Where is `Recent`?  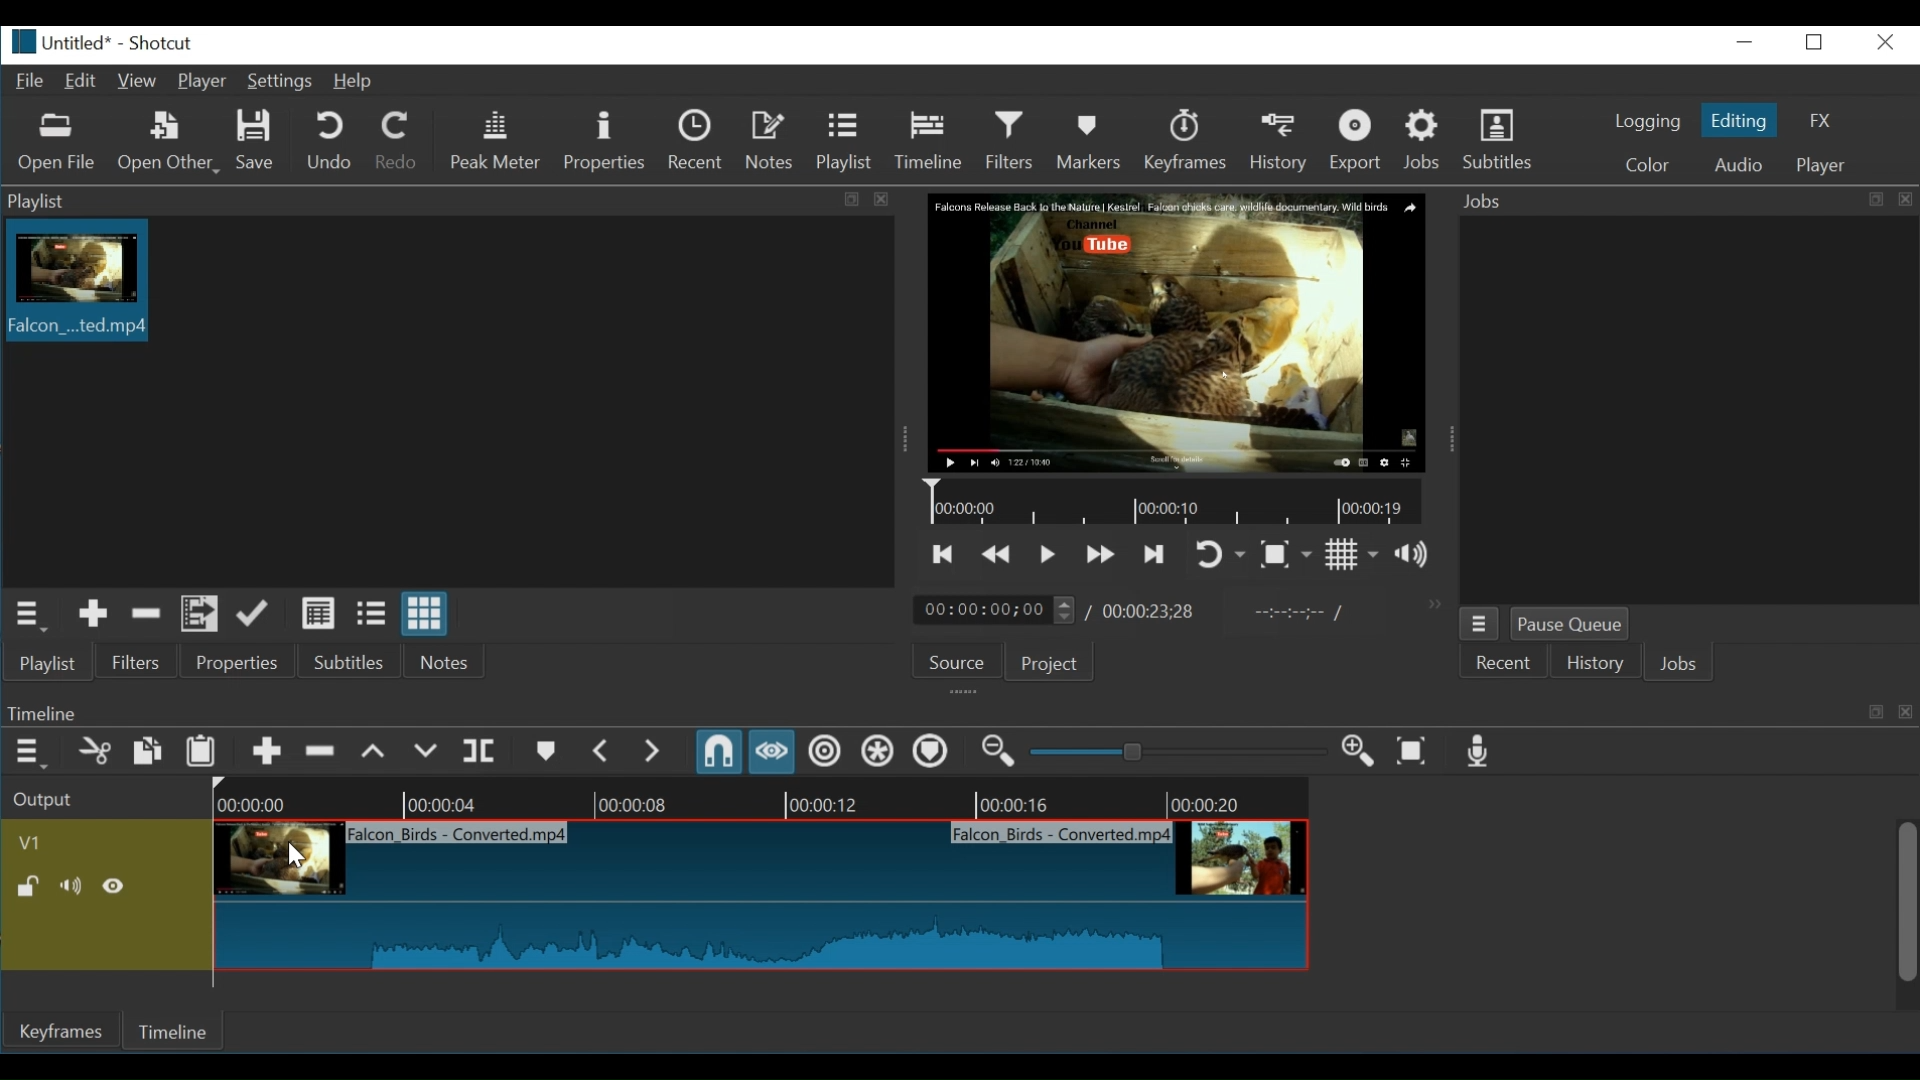
Recent is located at coordinates (1501, 665).